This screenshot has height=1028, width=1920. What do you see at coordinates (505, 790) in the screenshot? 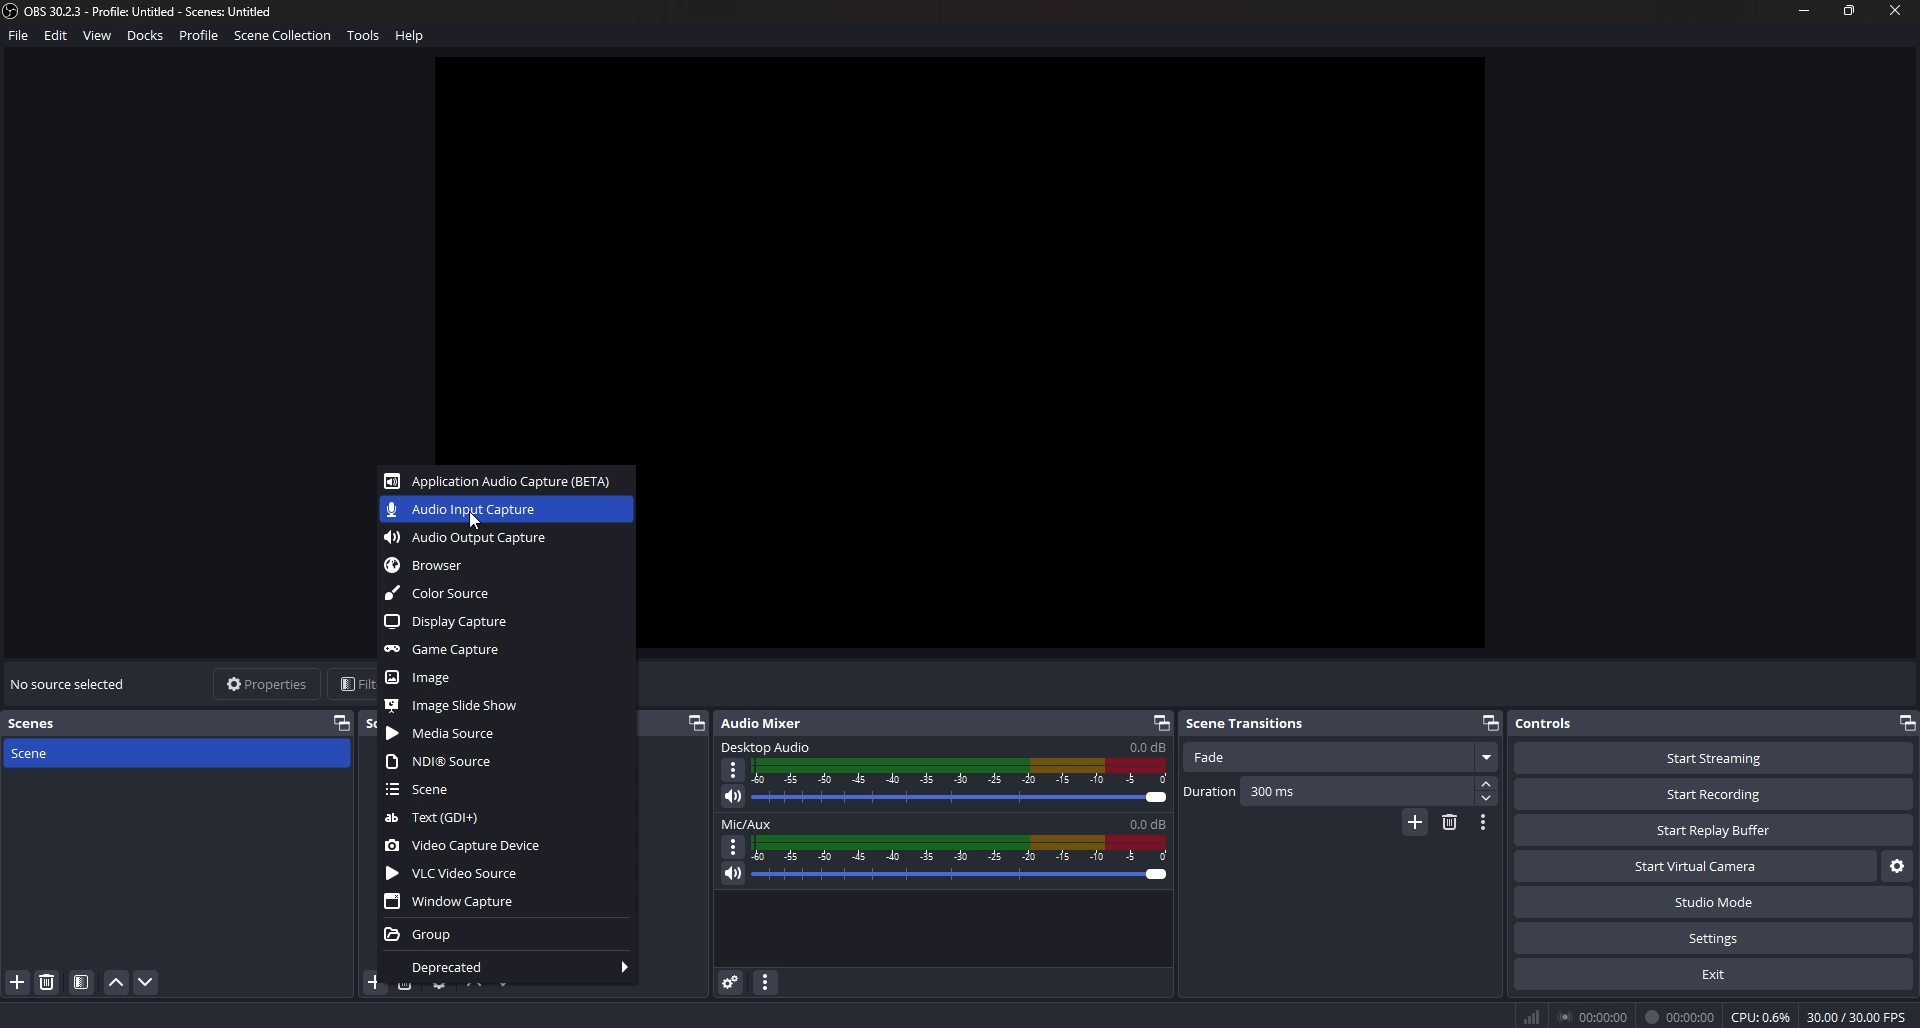
I see `scene` at bounding box center [505, 790].